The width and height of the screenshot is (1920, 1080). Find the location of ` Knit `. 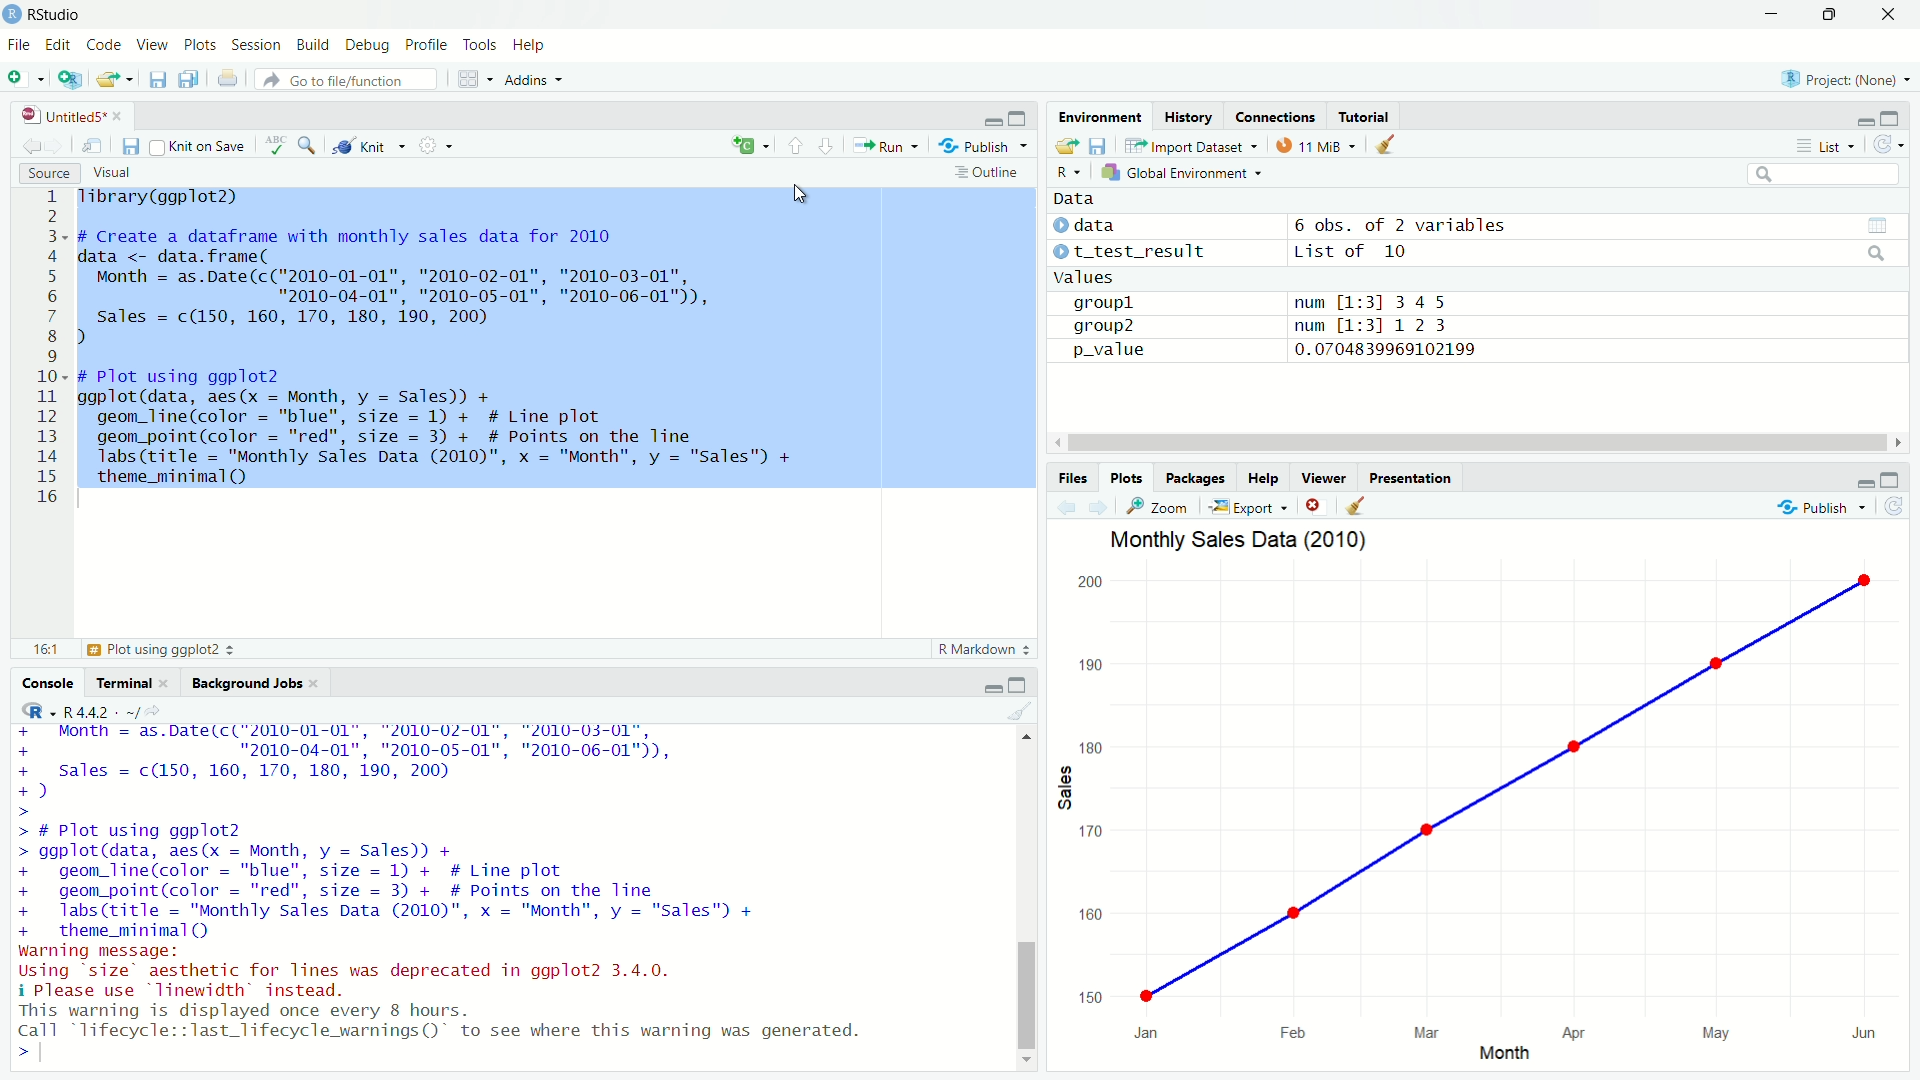

 Knit  is located at coordinates (371, 145).